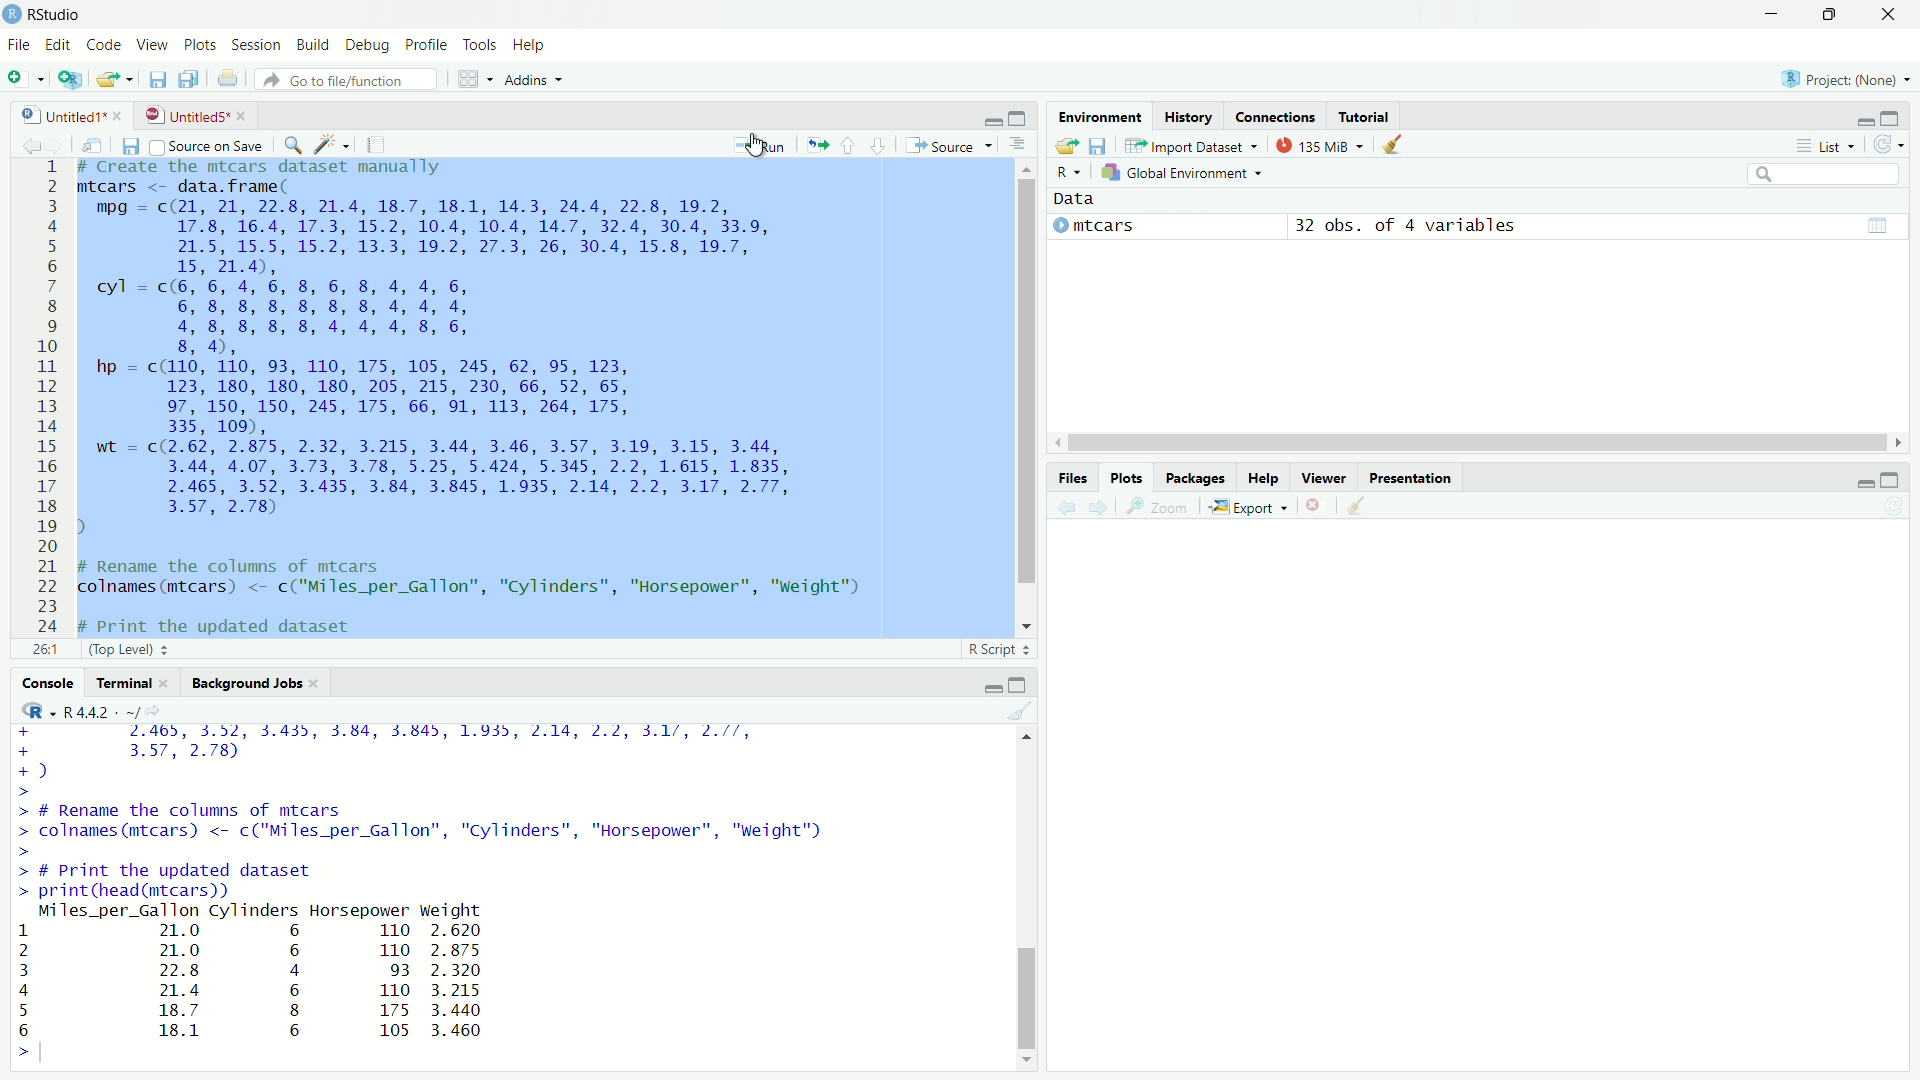  What do you see at coordinates (993, 119) in the screenshot?
I see `minimise` at bounding box center [993, 119].